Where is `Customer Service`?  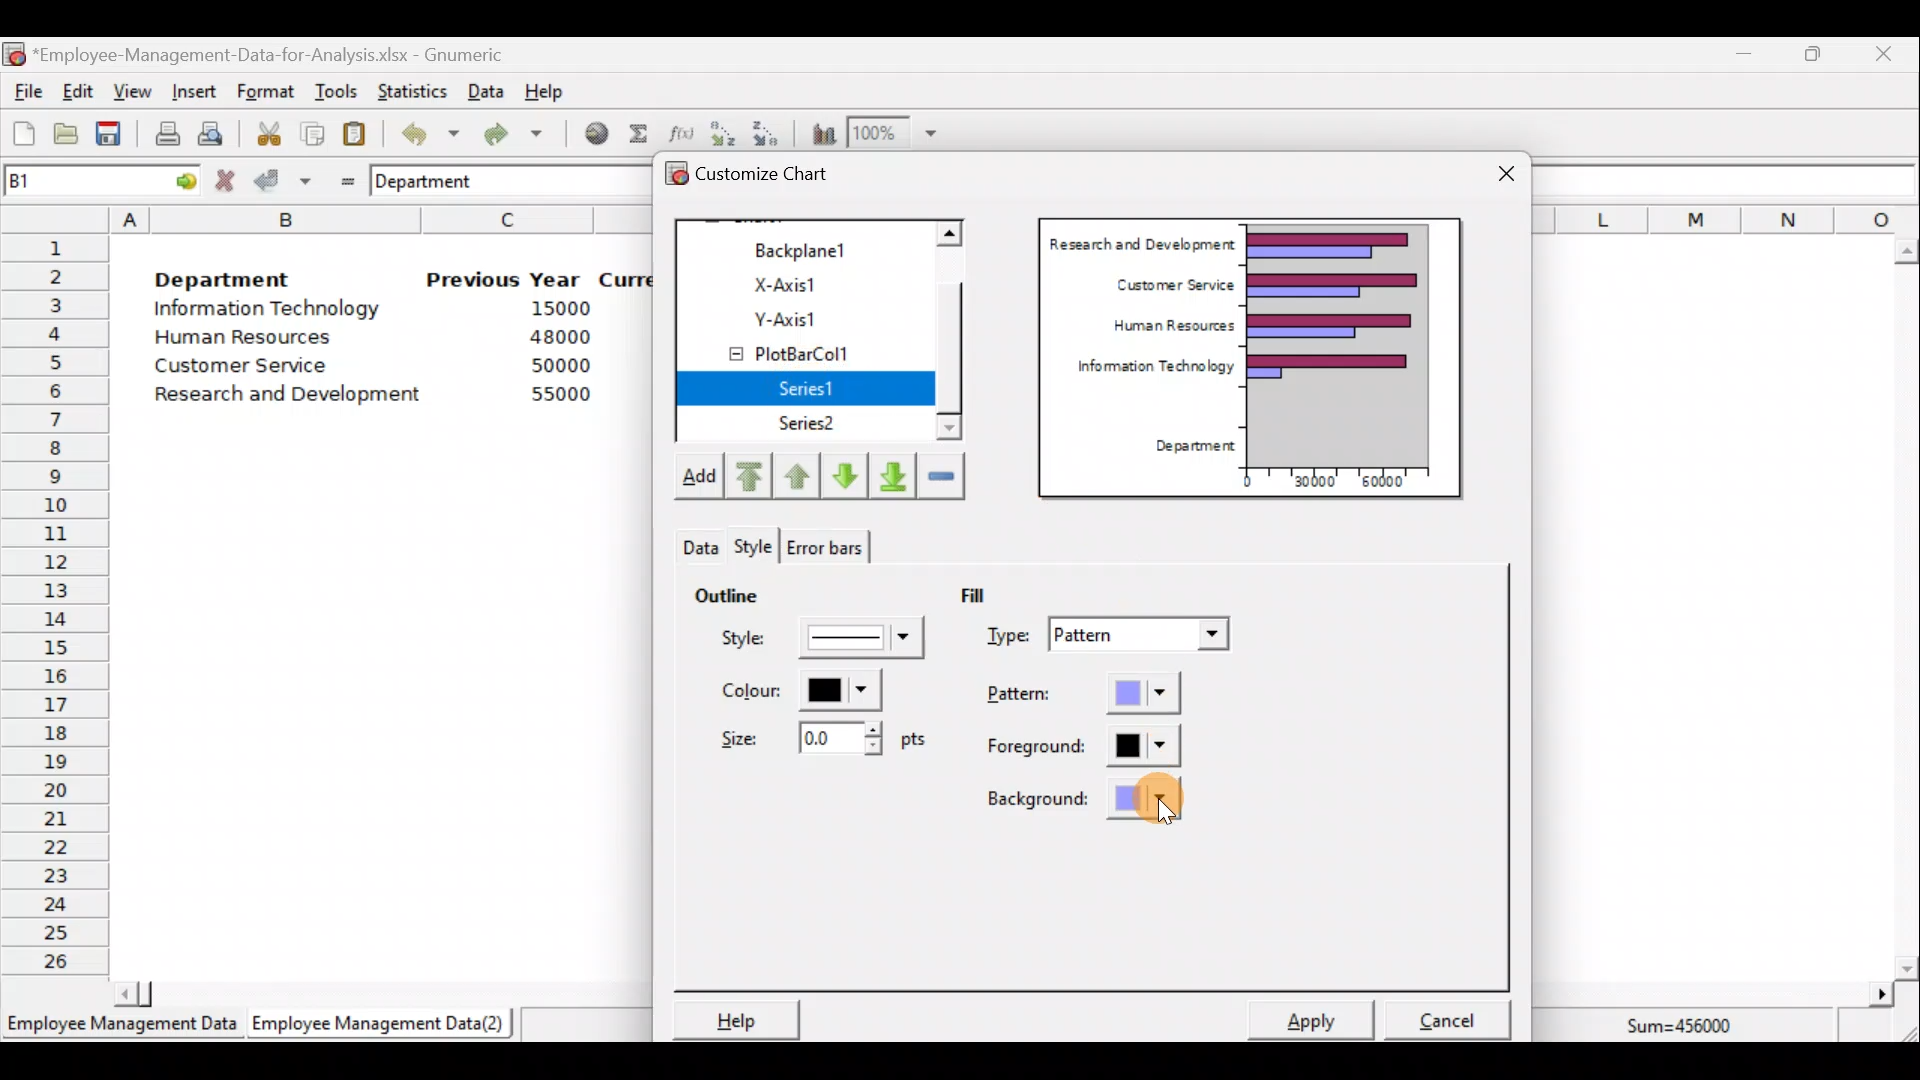 Customer Service is located at coordinates (1170, 282).